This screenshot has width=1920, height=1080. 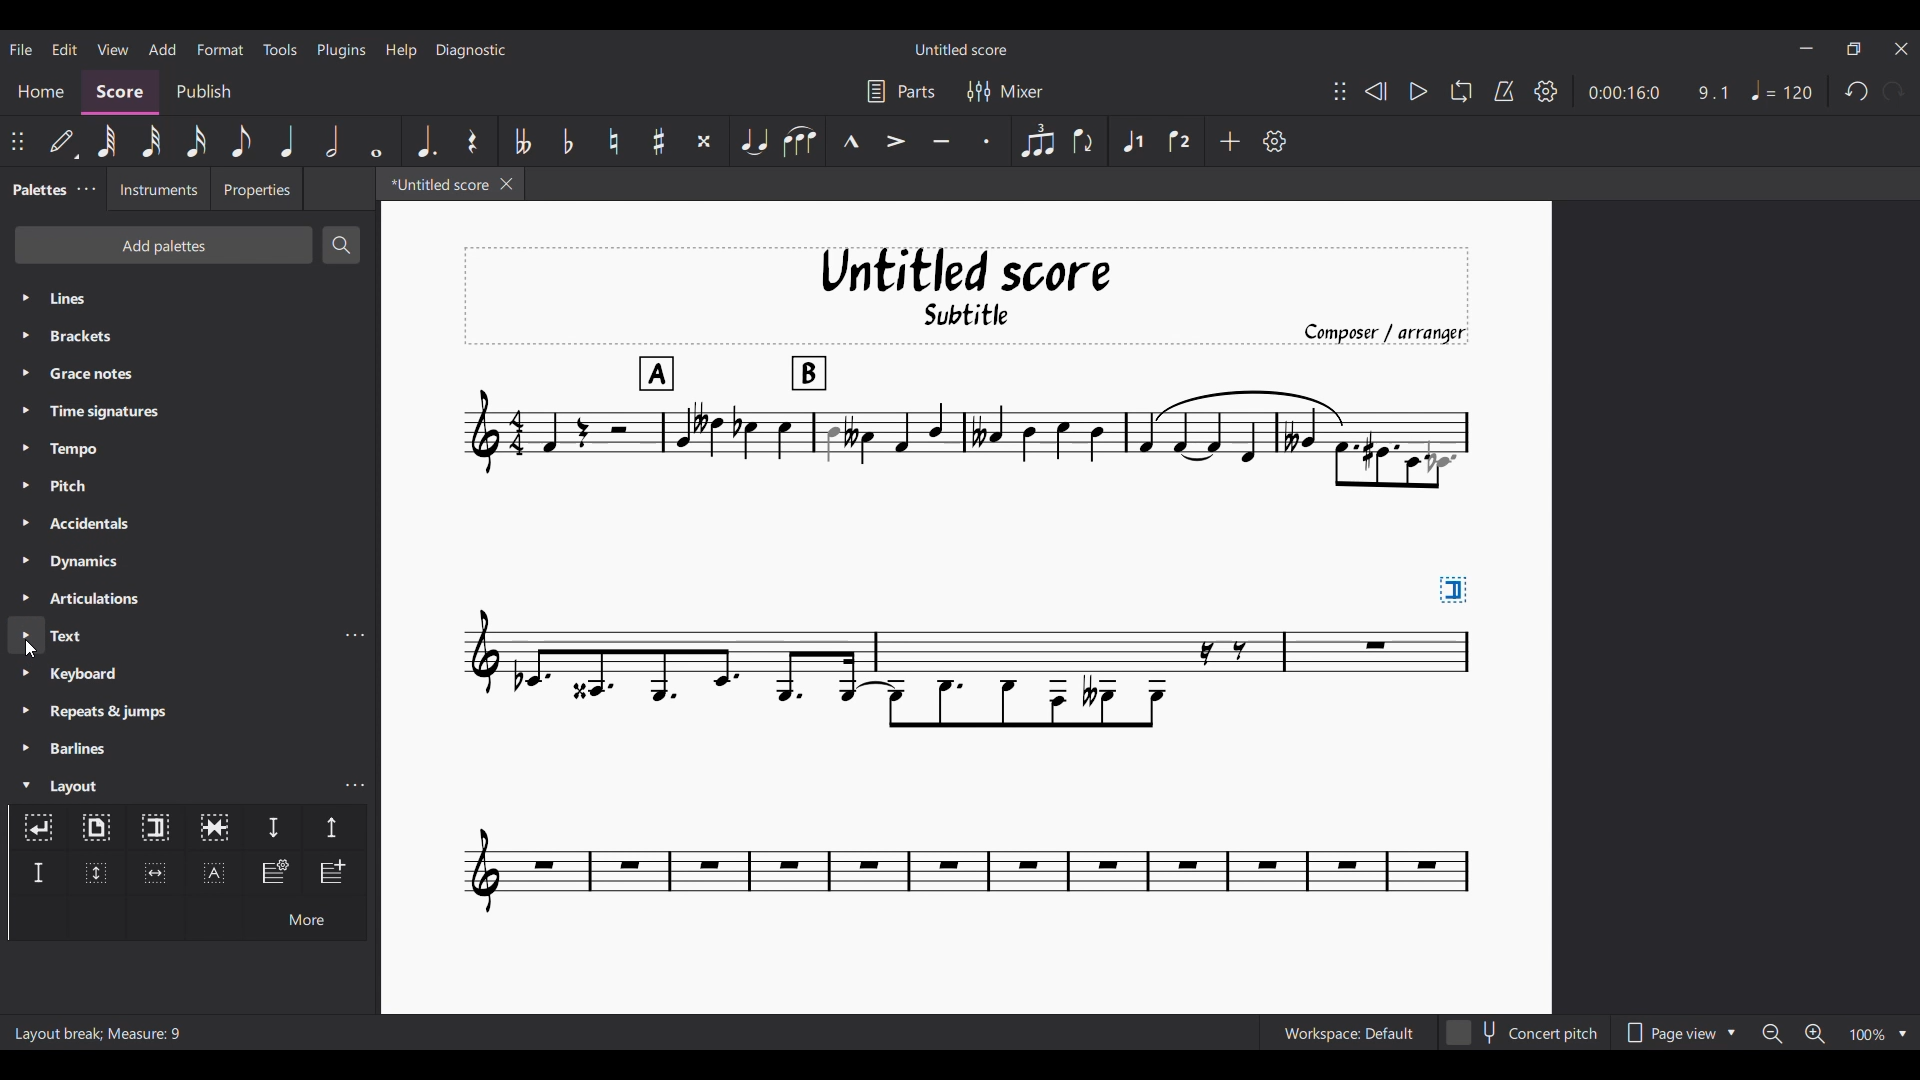 What do you see at coordinates (341, 50) in the screenshot?
I see `Plugins menu` at bounding box center [341, 50].